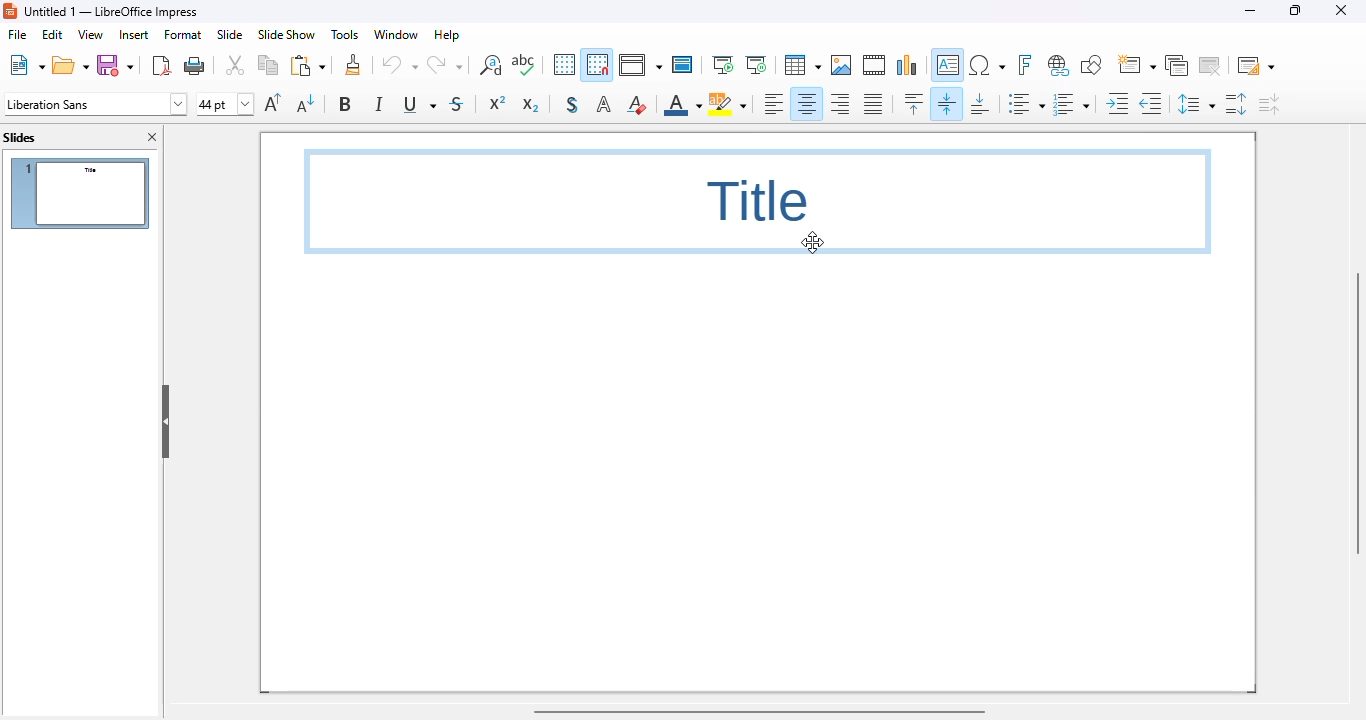  I want to click on underline, so click(419, 105).